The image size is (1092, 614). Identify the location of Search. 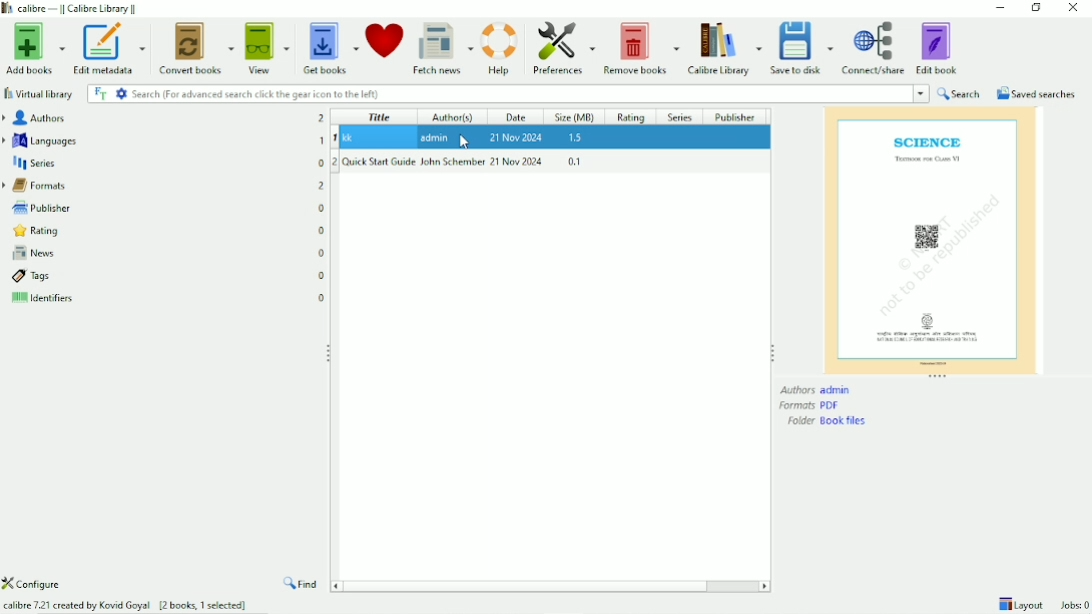
(960, 93).